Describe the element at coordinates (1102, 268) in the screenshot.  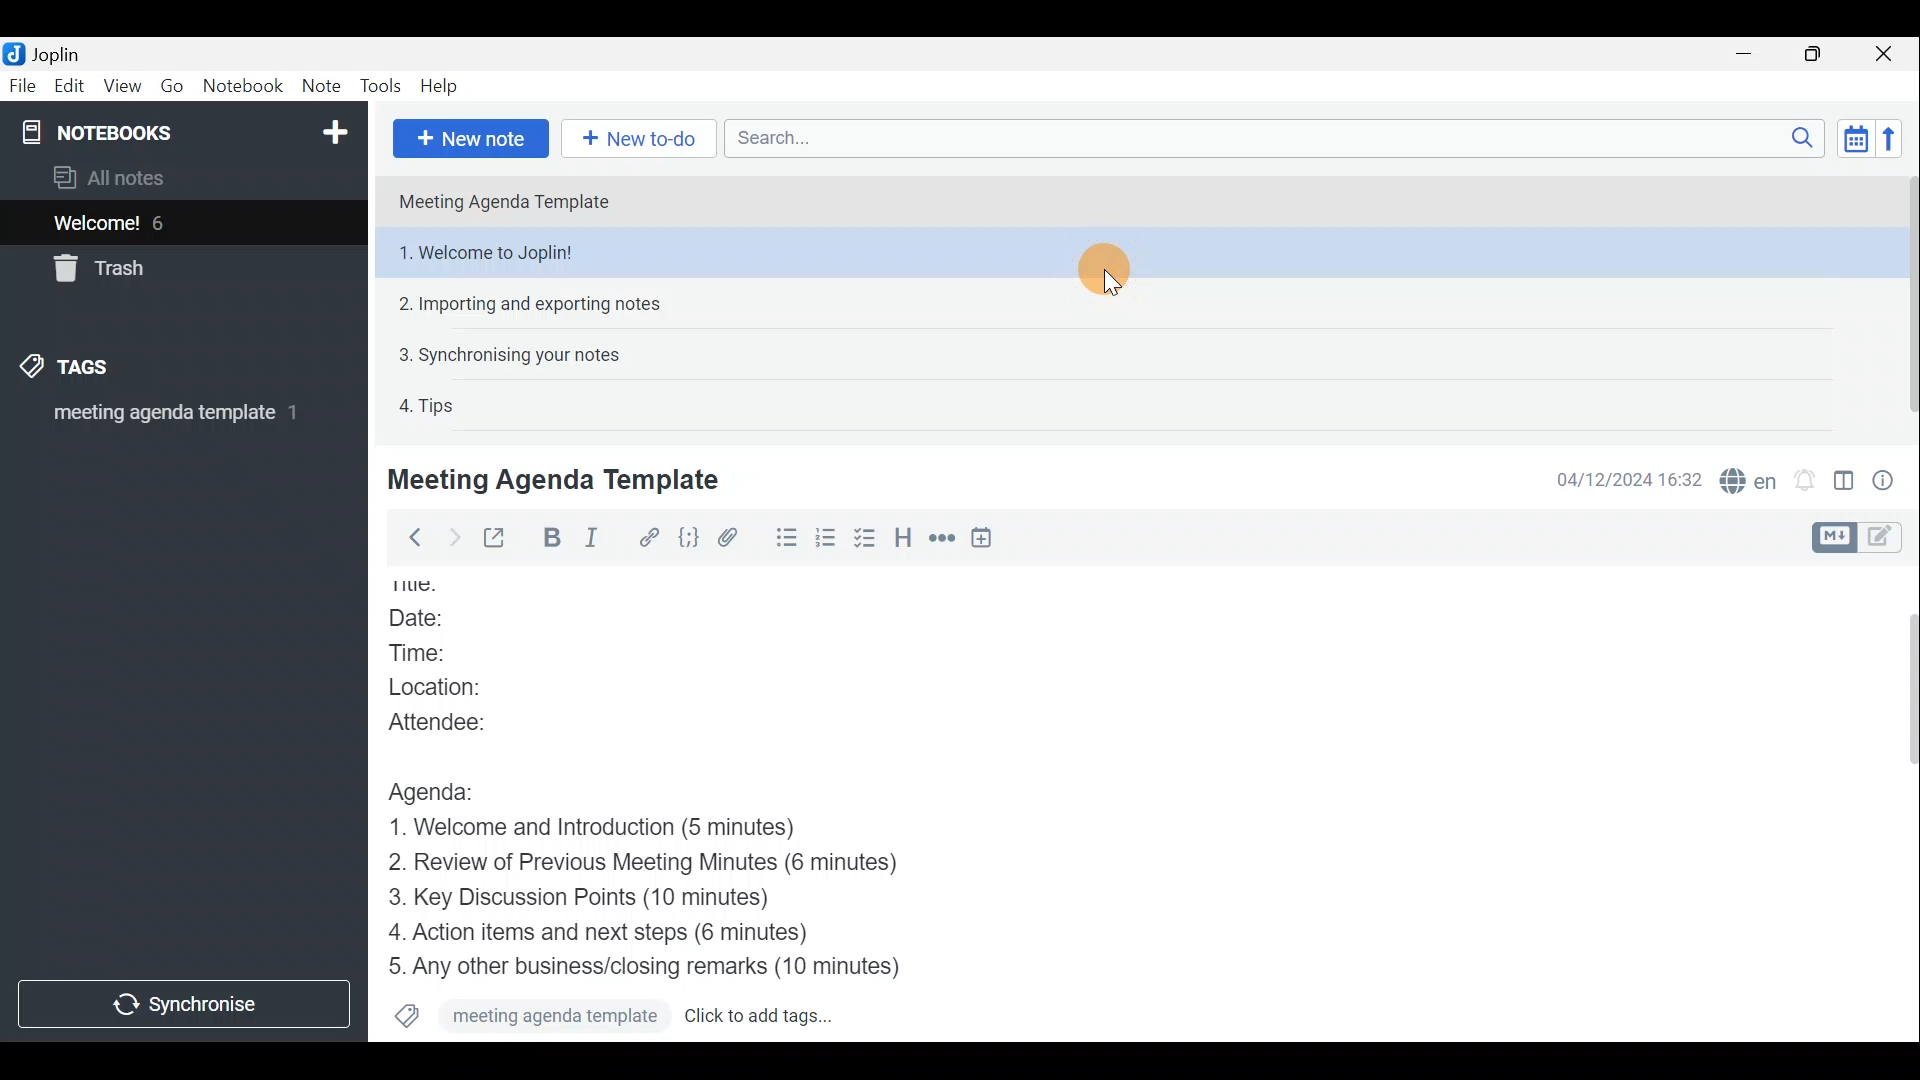
I see `Cursor` at that location.